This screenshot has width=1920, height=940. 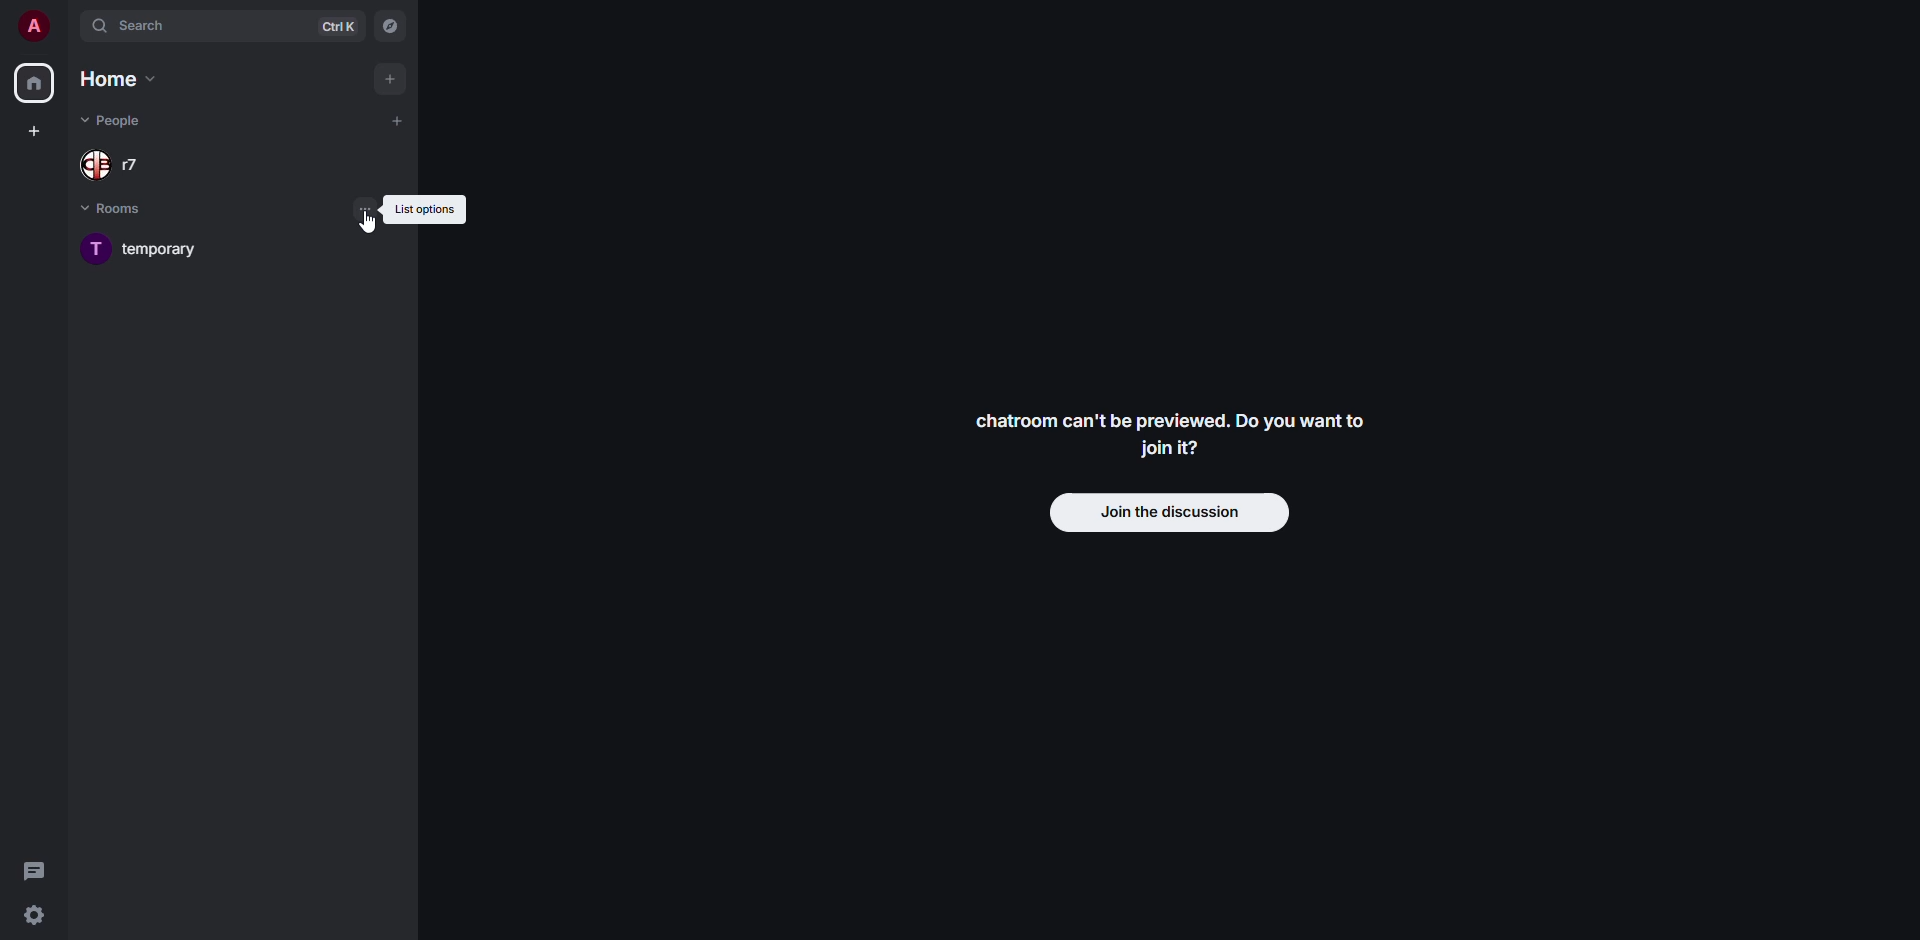 What do you see at coordinates (139, 24) in the screenshot?
I see `search` at bounding box center [139, 24].